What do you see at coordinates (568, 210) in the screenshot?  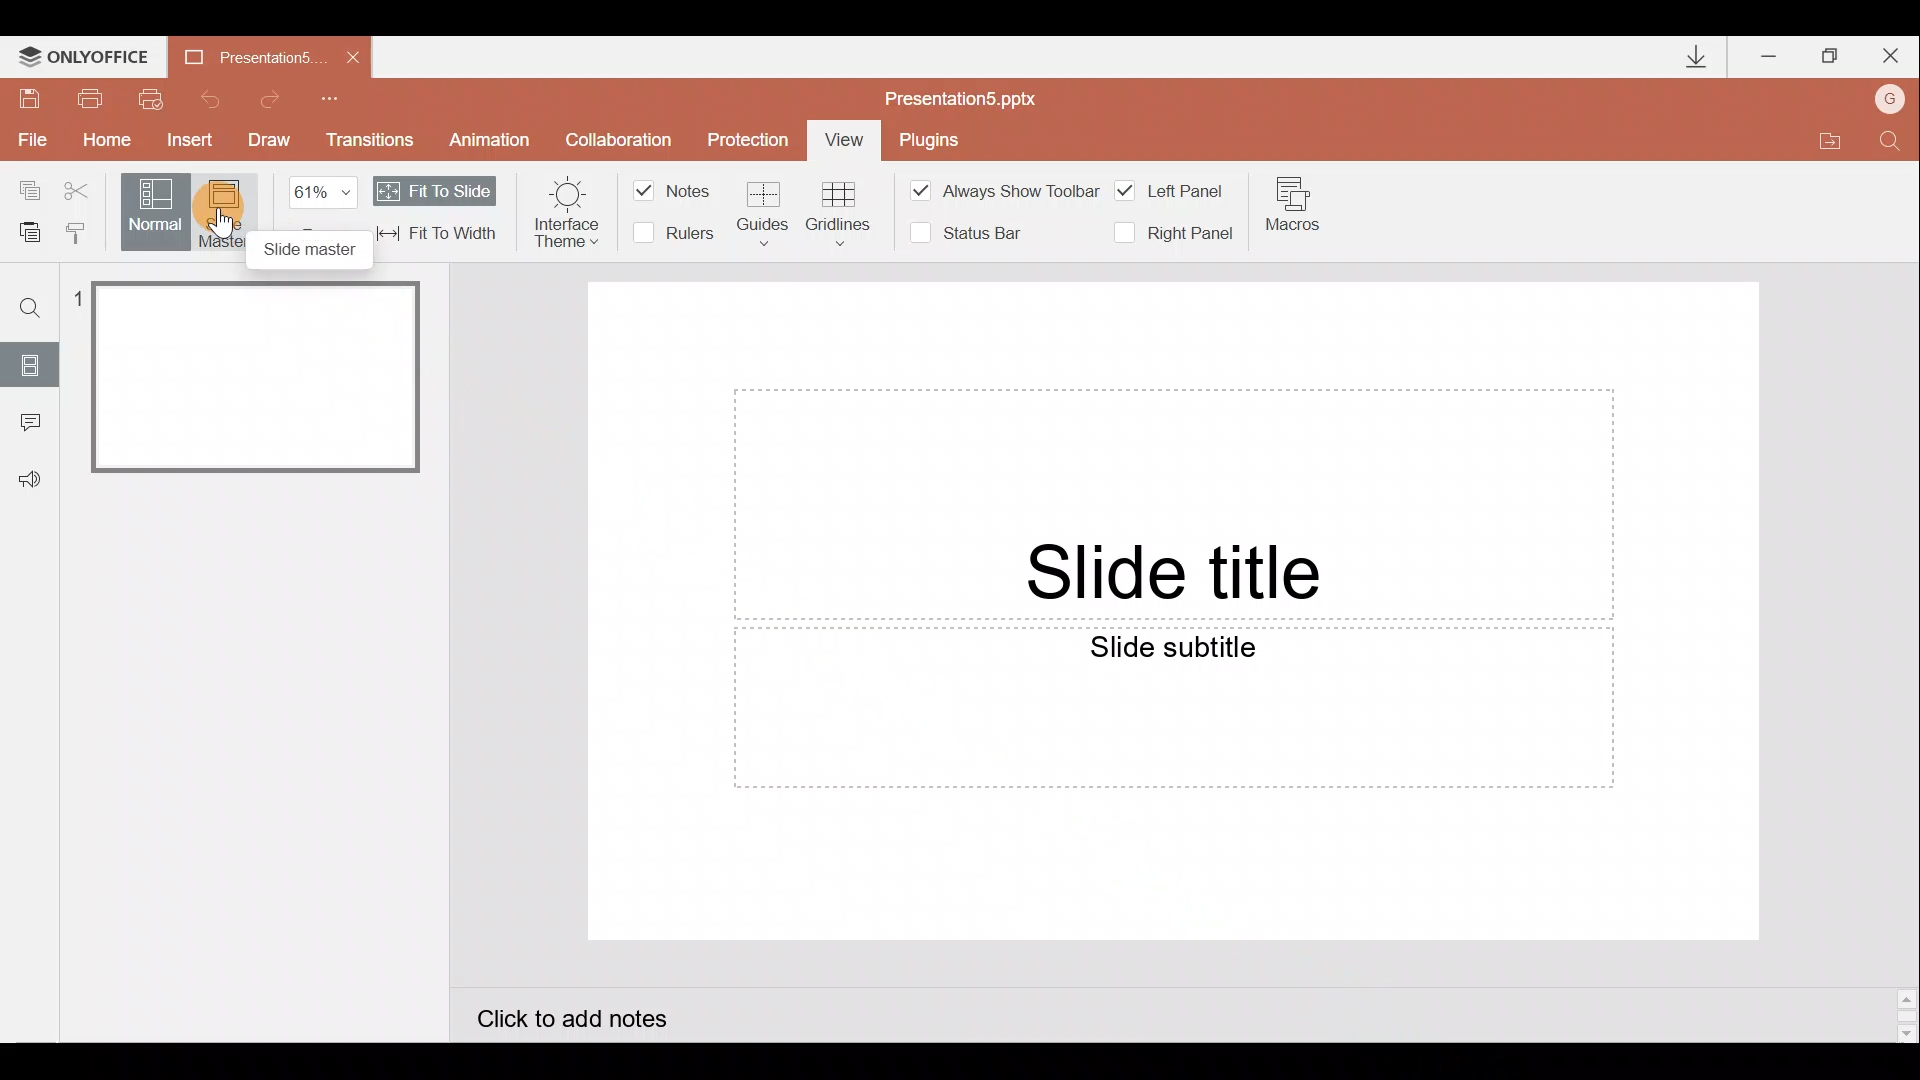 I see `Interface theme` at bounding box center [568, 210].